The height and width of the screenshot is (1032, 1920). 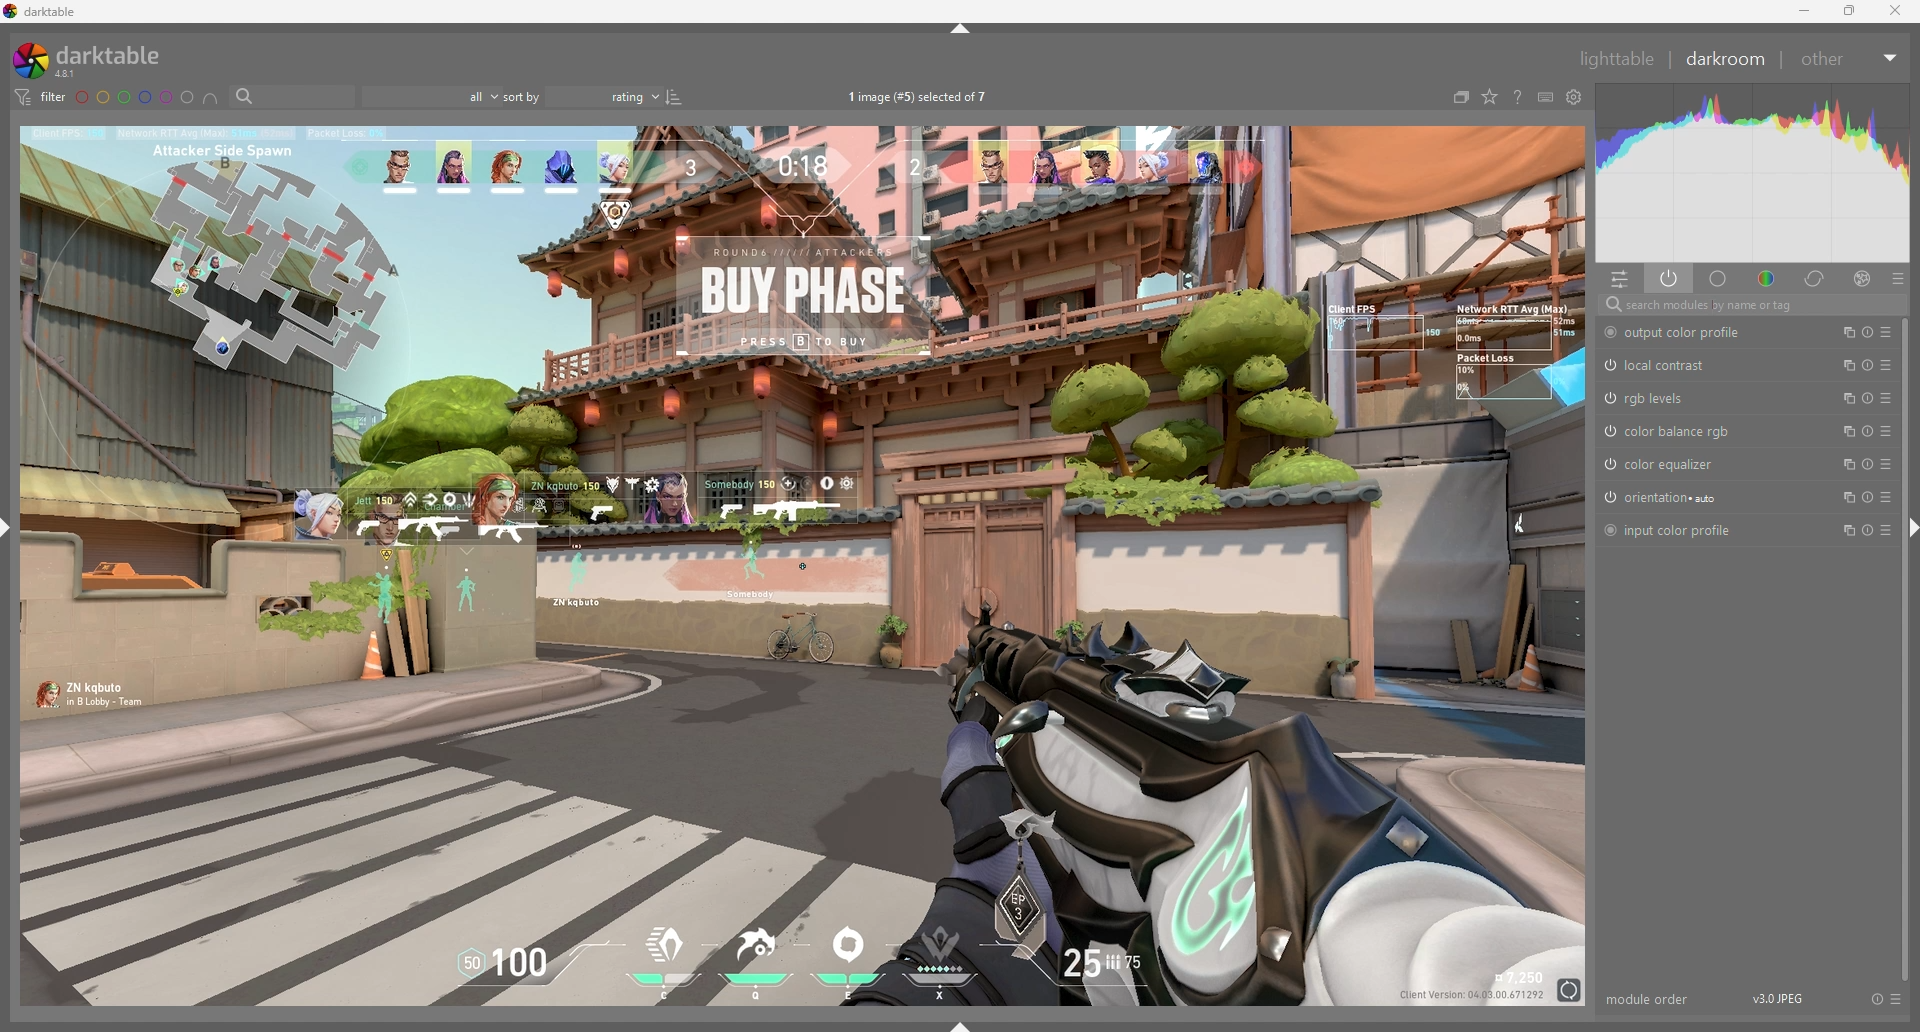 I want to click on multiple instances action, so click(x=1843, y=531).